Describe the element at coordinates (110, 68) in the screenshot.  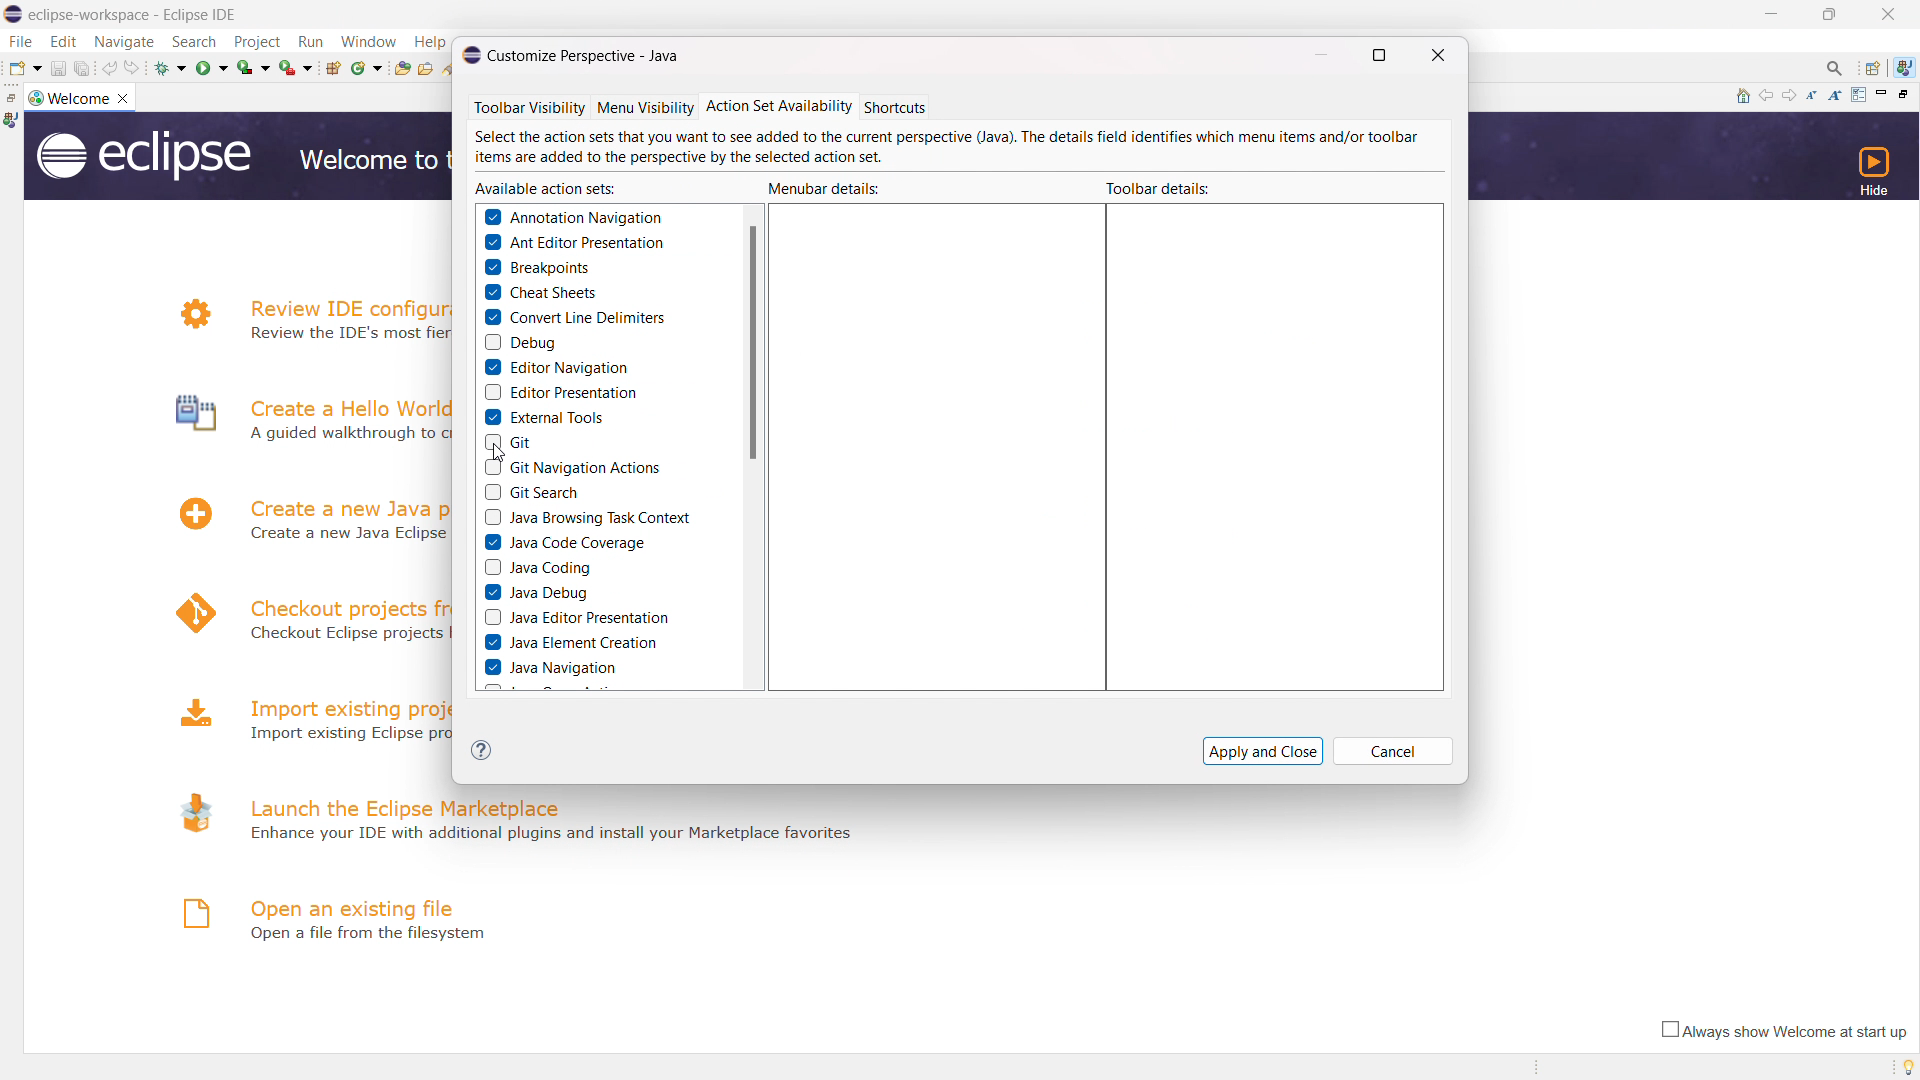
I see `undo` at that location.